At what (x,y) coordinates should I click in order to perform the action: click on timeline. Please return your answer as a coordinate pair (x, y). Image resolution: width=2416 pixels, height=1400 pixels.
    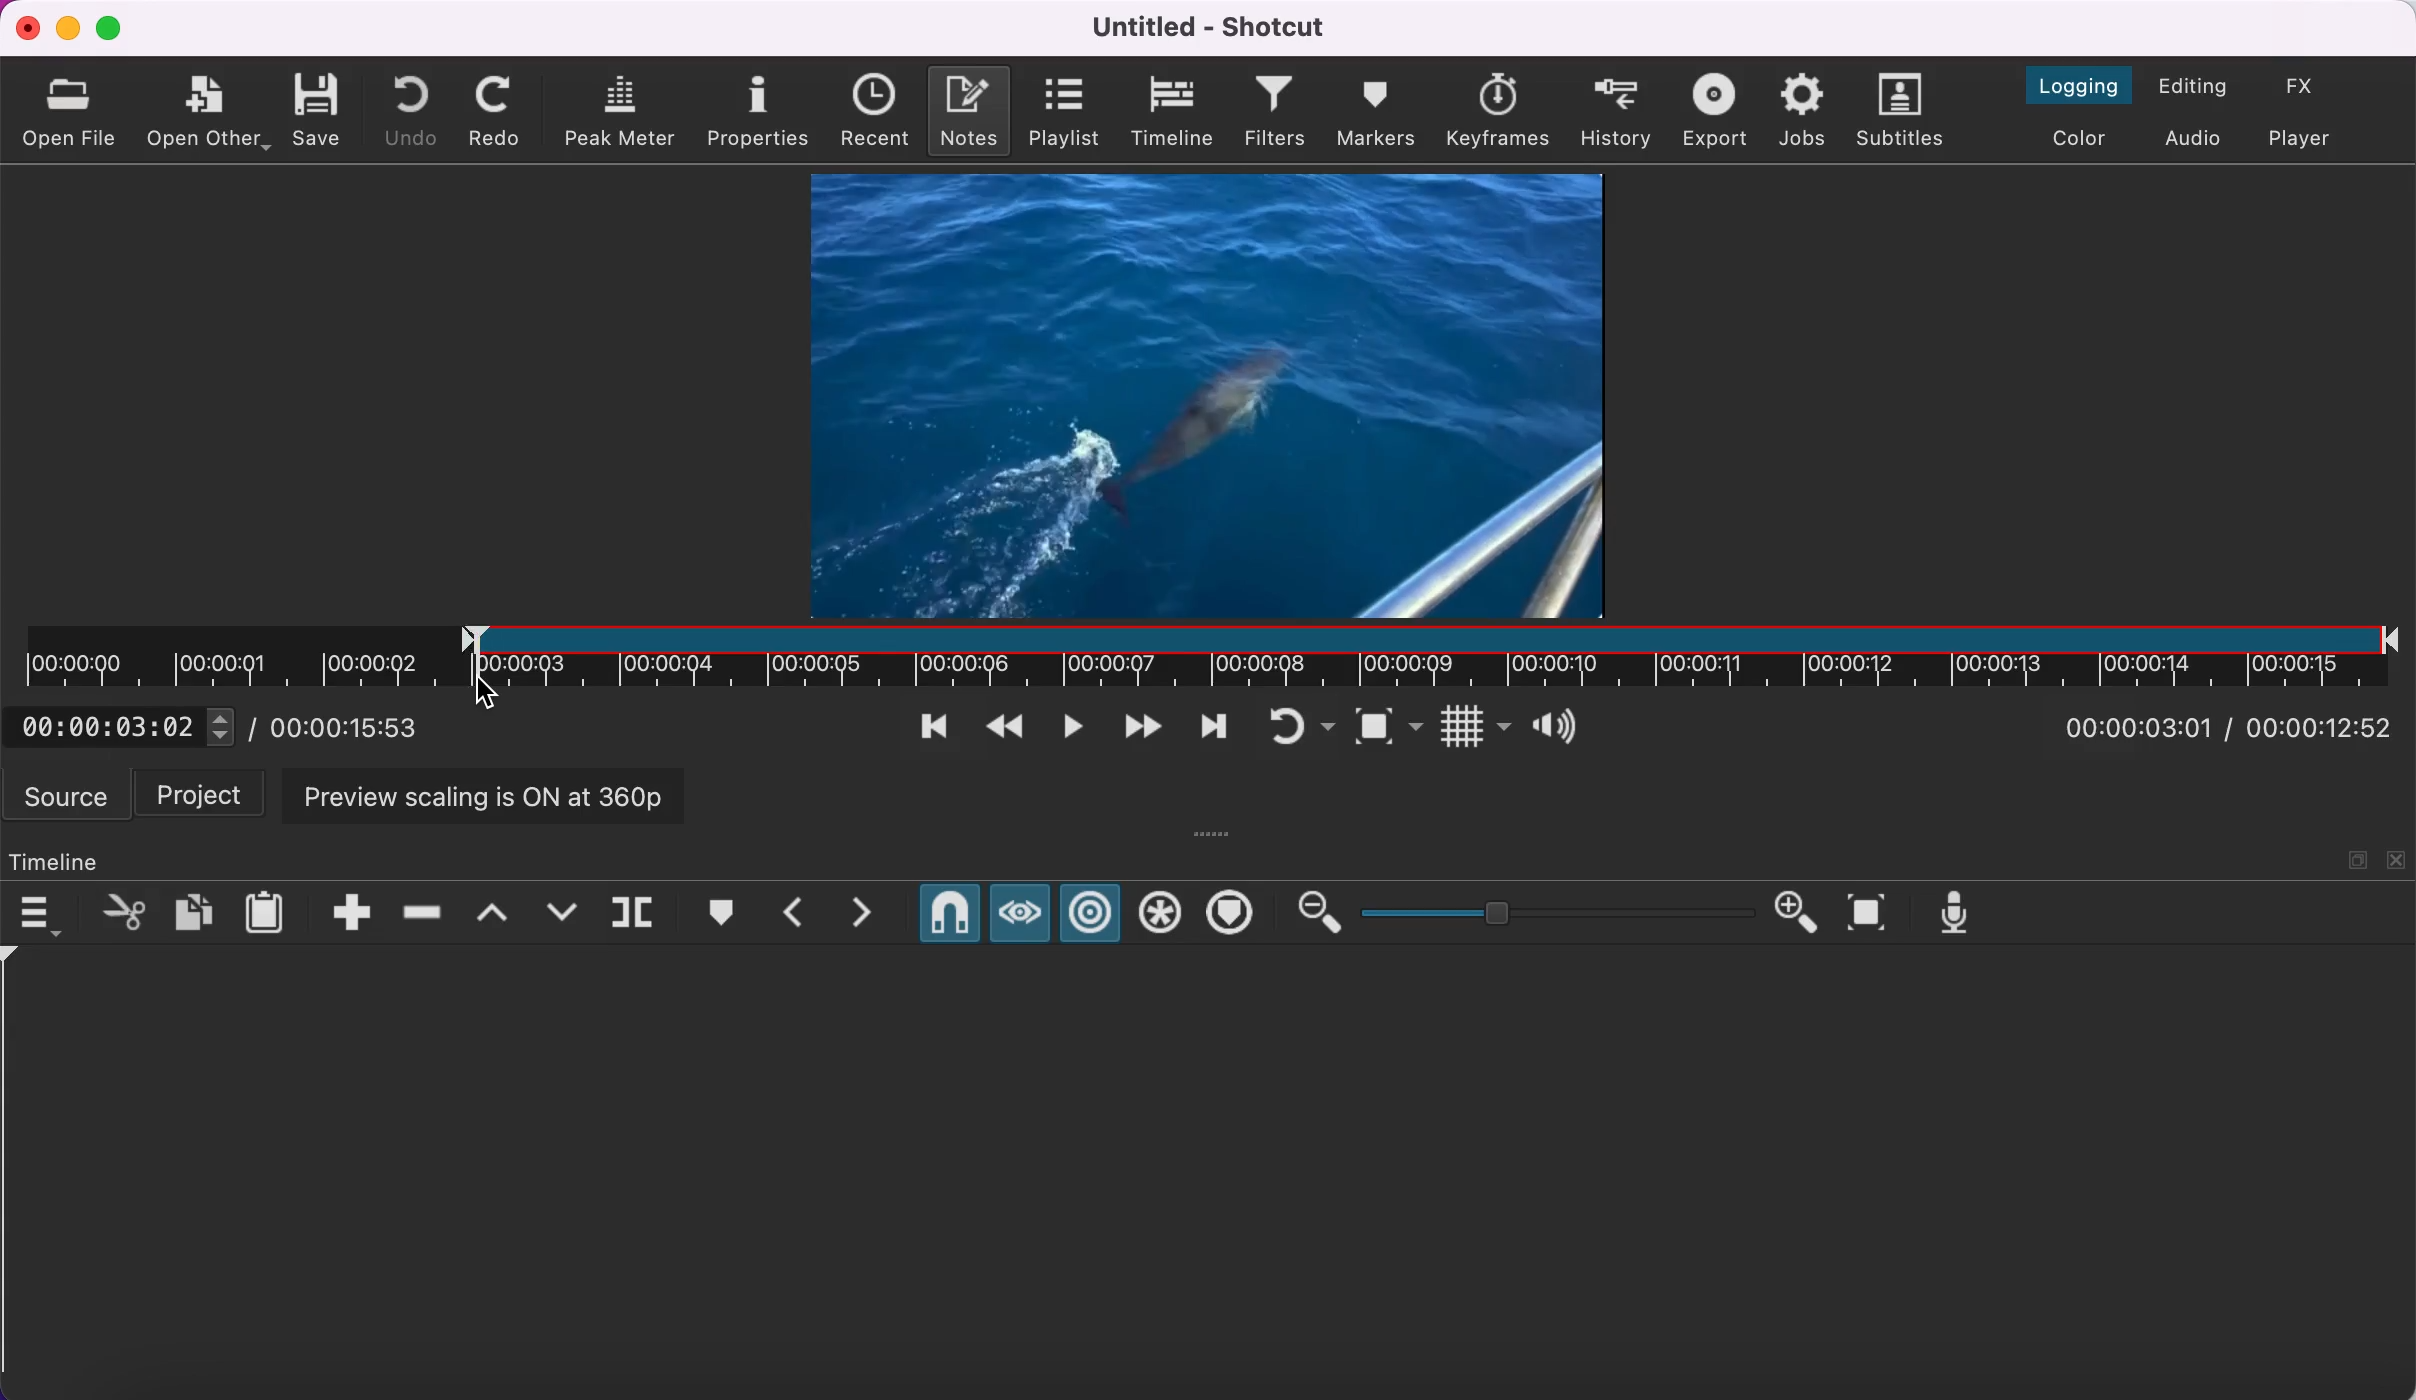
    Looking at the image, I should click on (1172, 112).